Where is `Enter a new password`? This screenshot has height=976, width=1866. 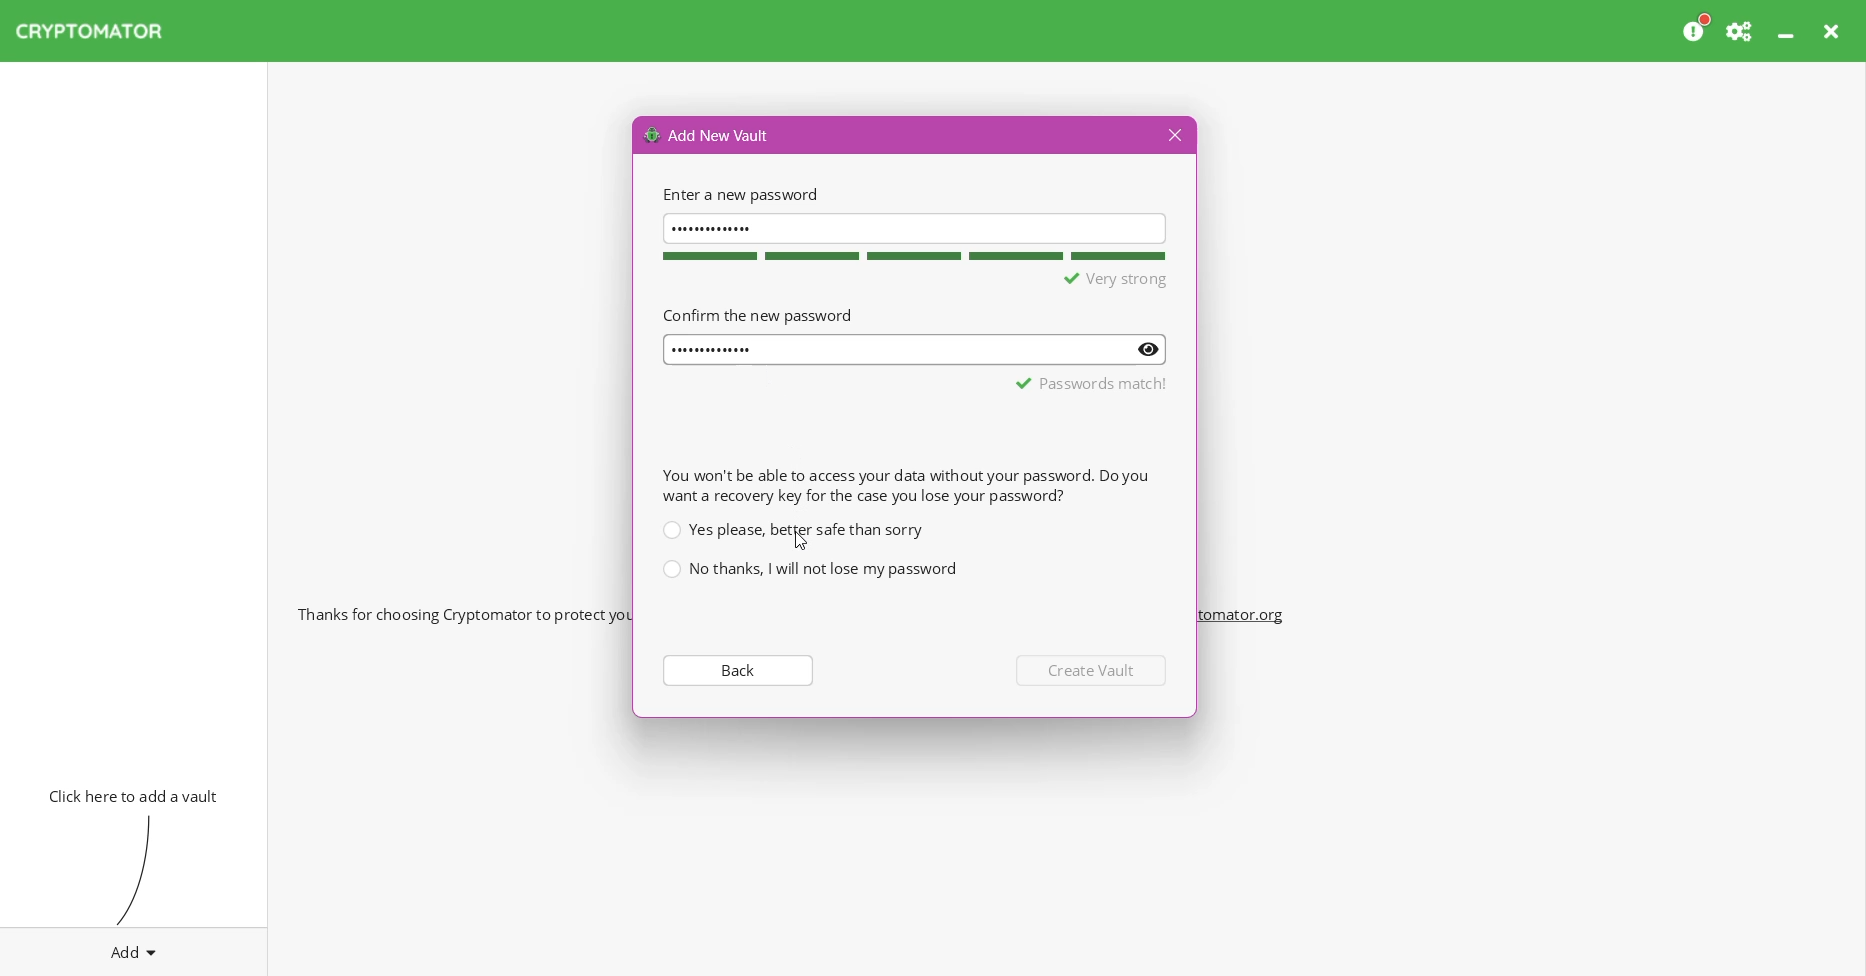 Enter a new password is located at coordinates (738, 194).